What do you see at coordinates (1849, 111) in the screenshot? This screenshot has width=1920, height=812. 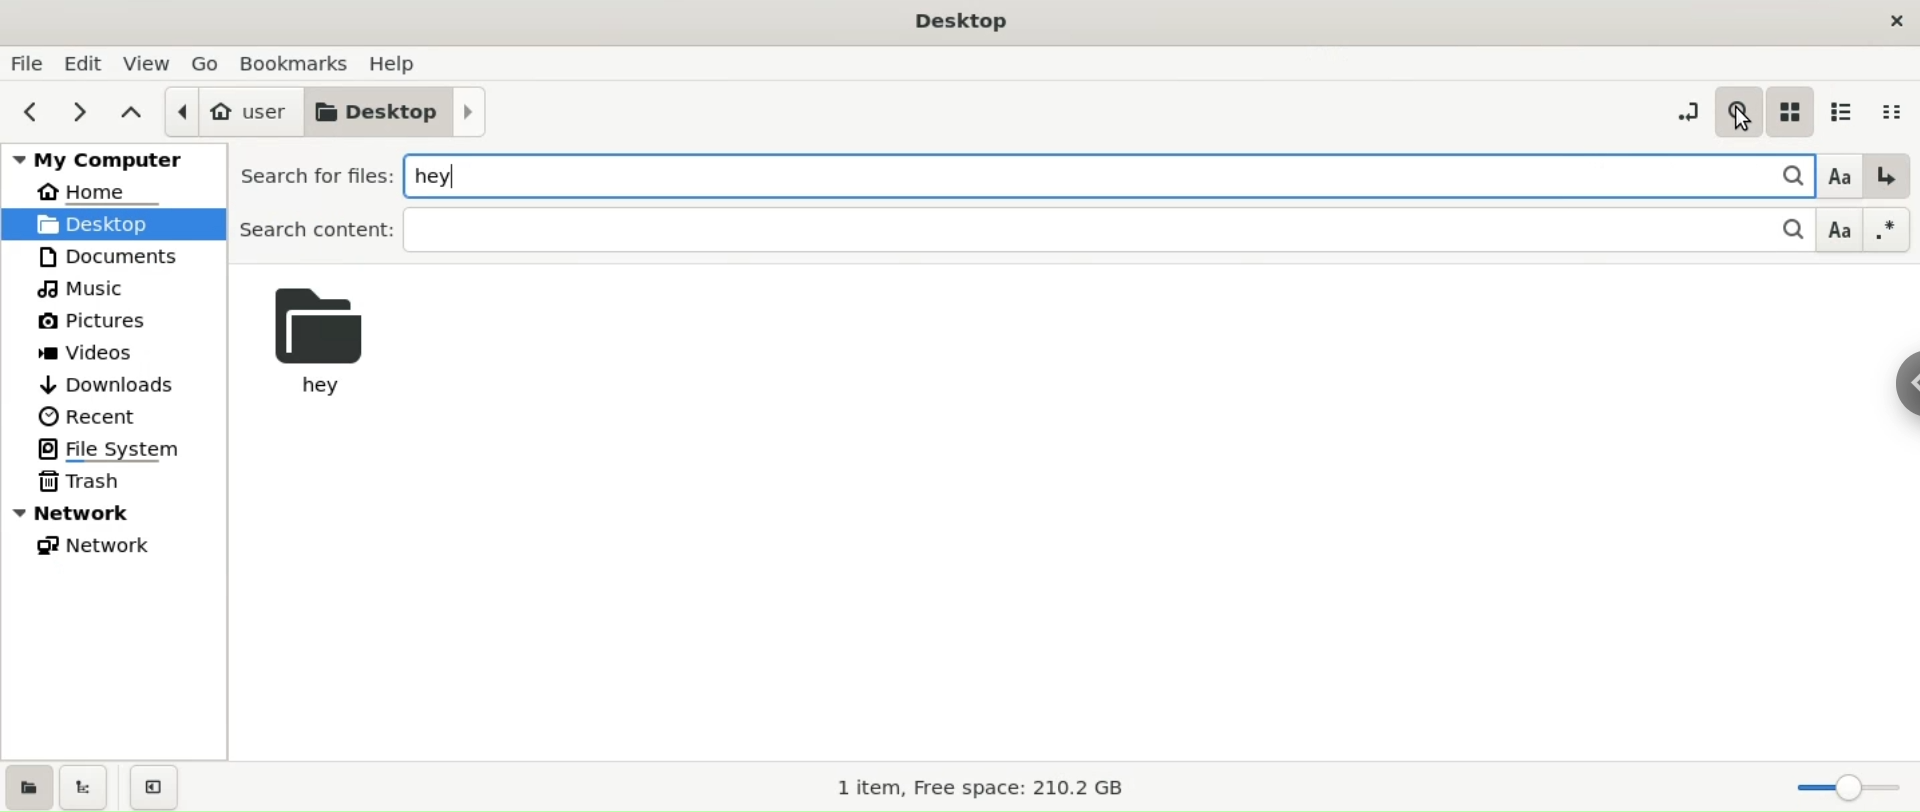 I see `list view` at bounding box center [1849, 111].